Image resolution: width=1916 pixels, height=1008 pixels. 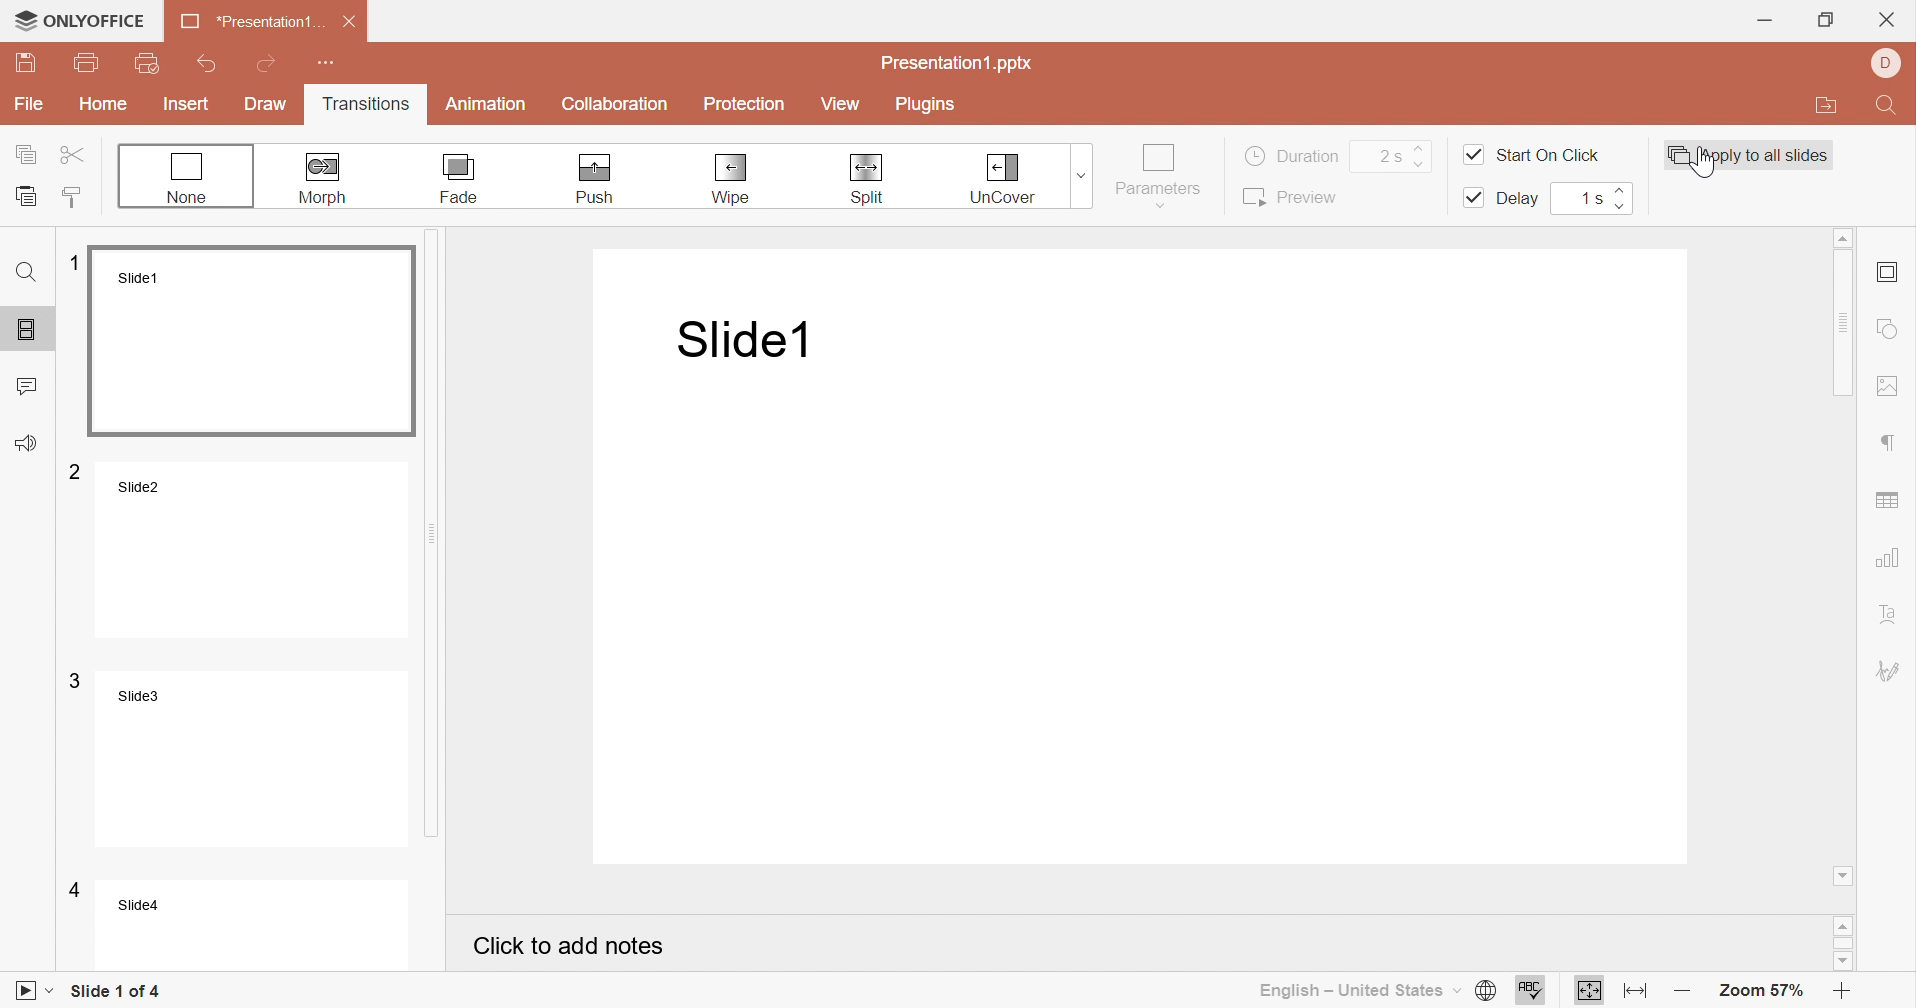 What do you see at coordinates (866, 179) in the screenshot?
I see `Split` at bounding box center [866, 179].